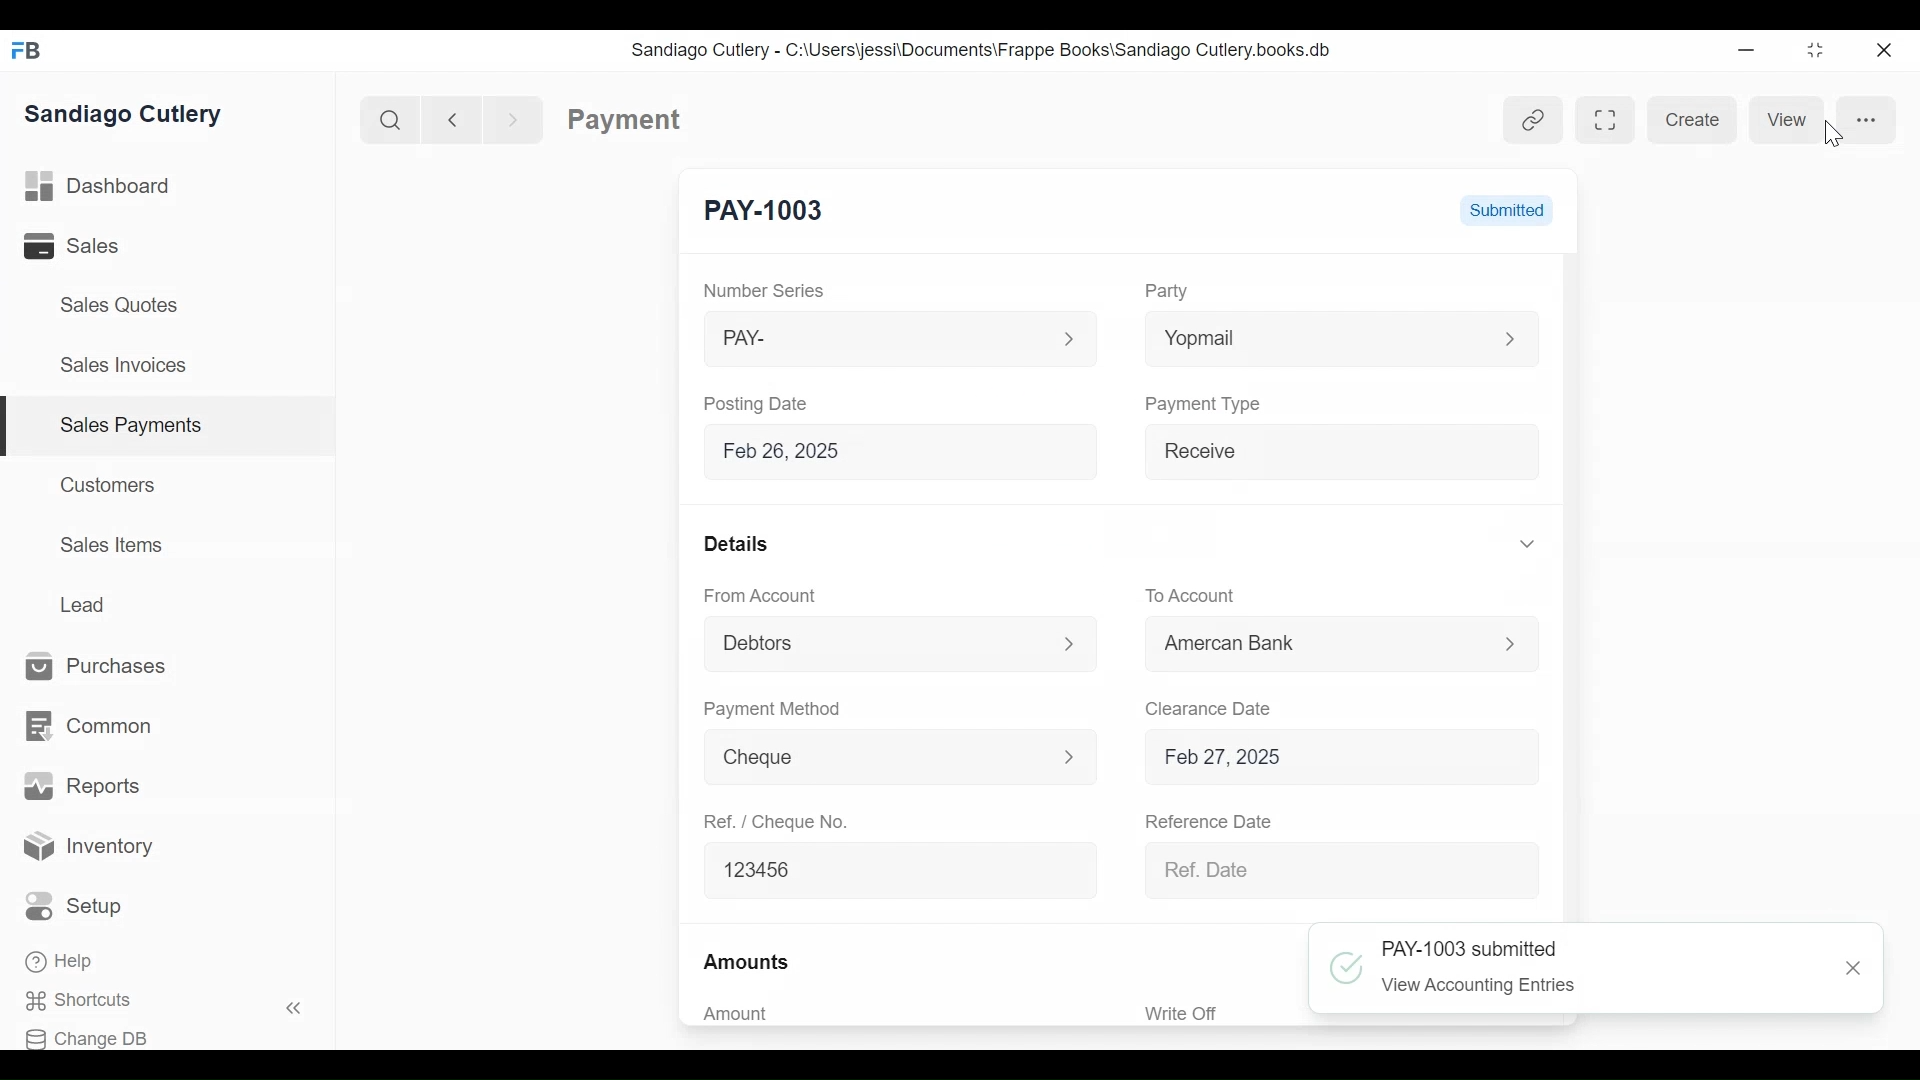 This screenshot has width=1920, height=1080. I want to click on Payment, so click(625, 120).